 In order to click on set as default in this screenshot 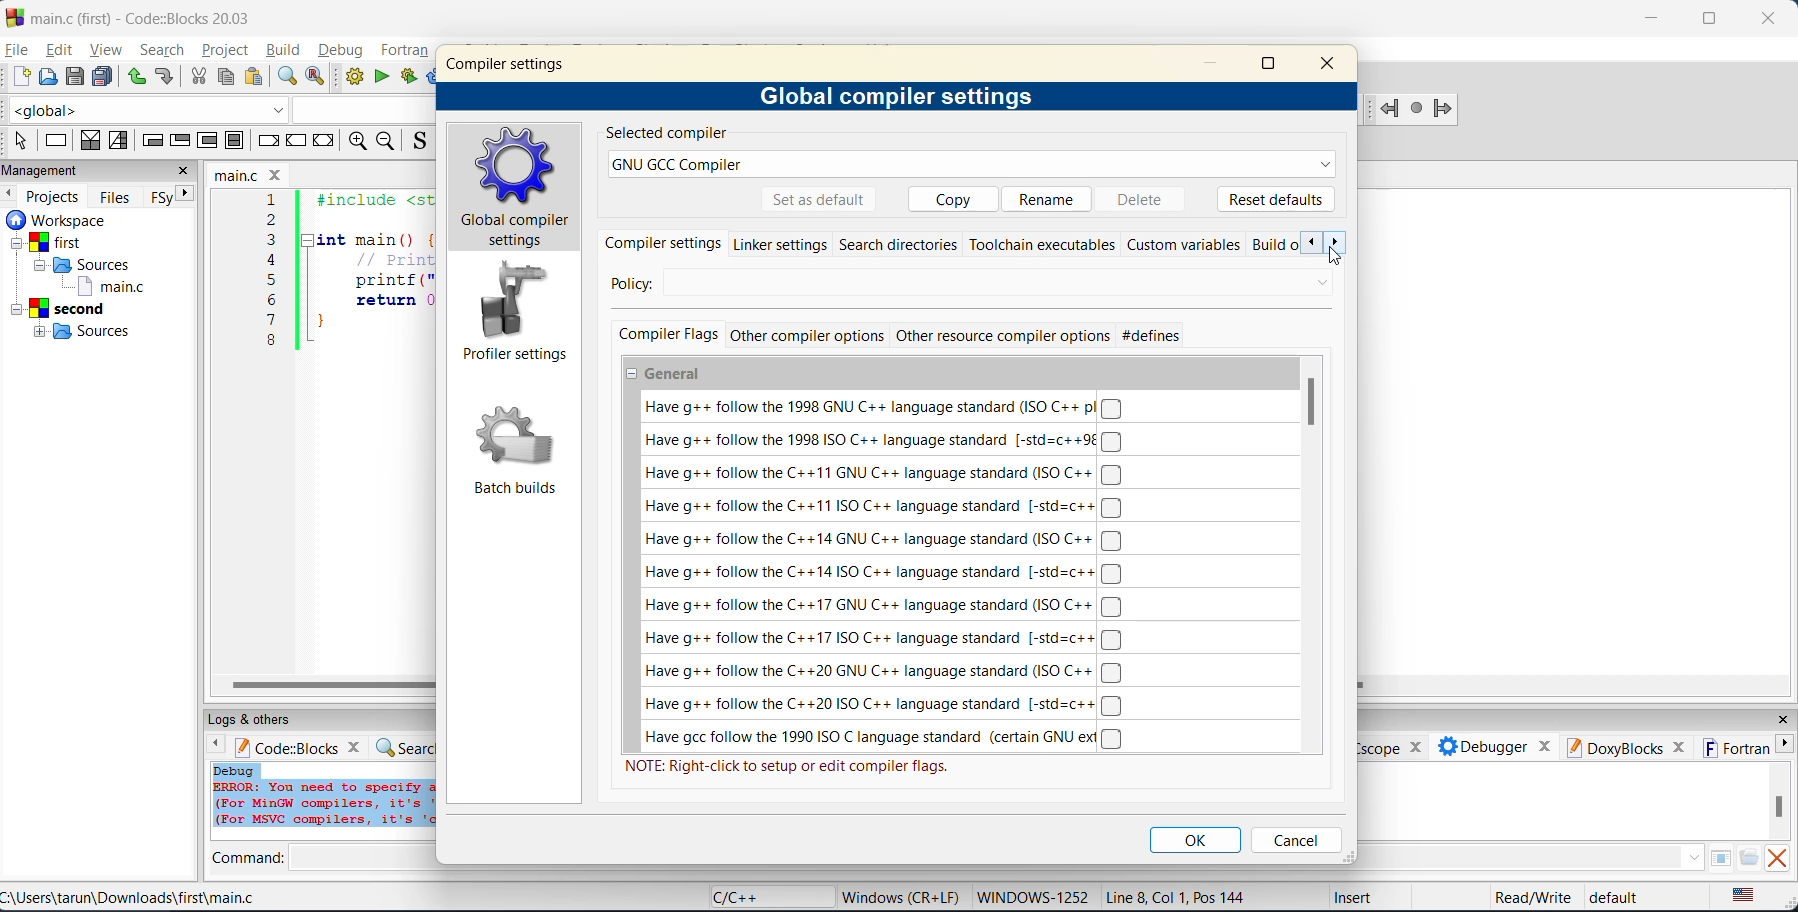, I will do `click(819, 200)`.